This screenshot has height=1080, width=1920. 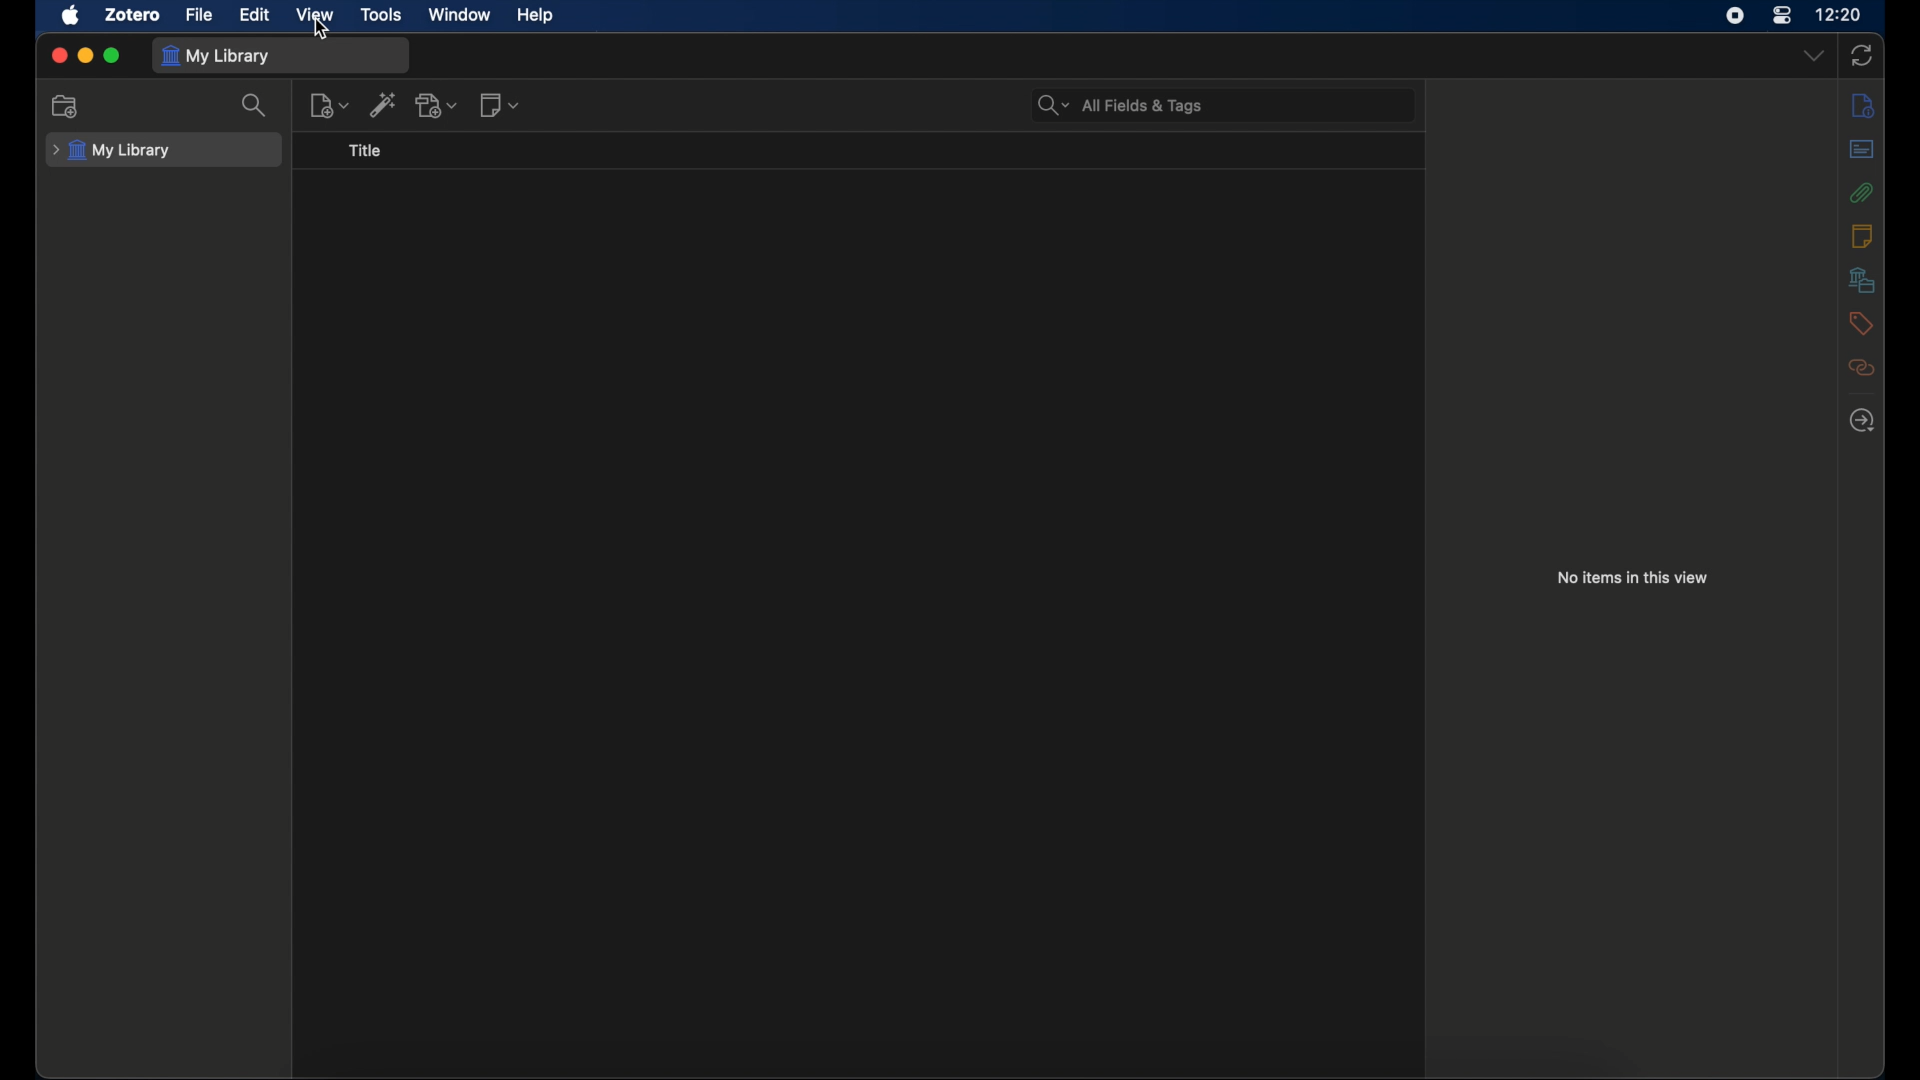 I want to click on my library, so click(x=217, y=57).